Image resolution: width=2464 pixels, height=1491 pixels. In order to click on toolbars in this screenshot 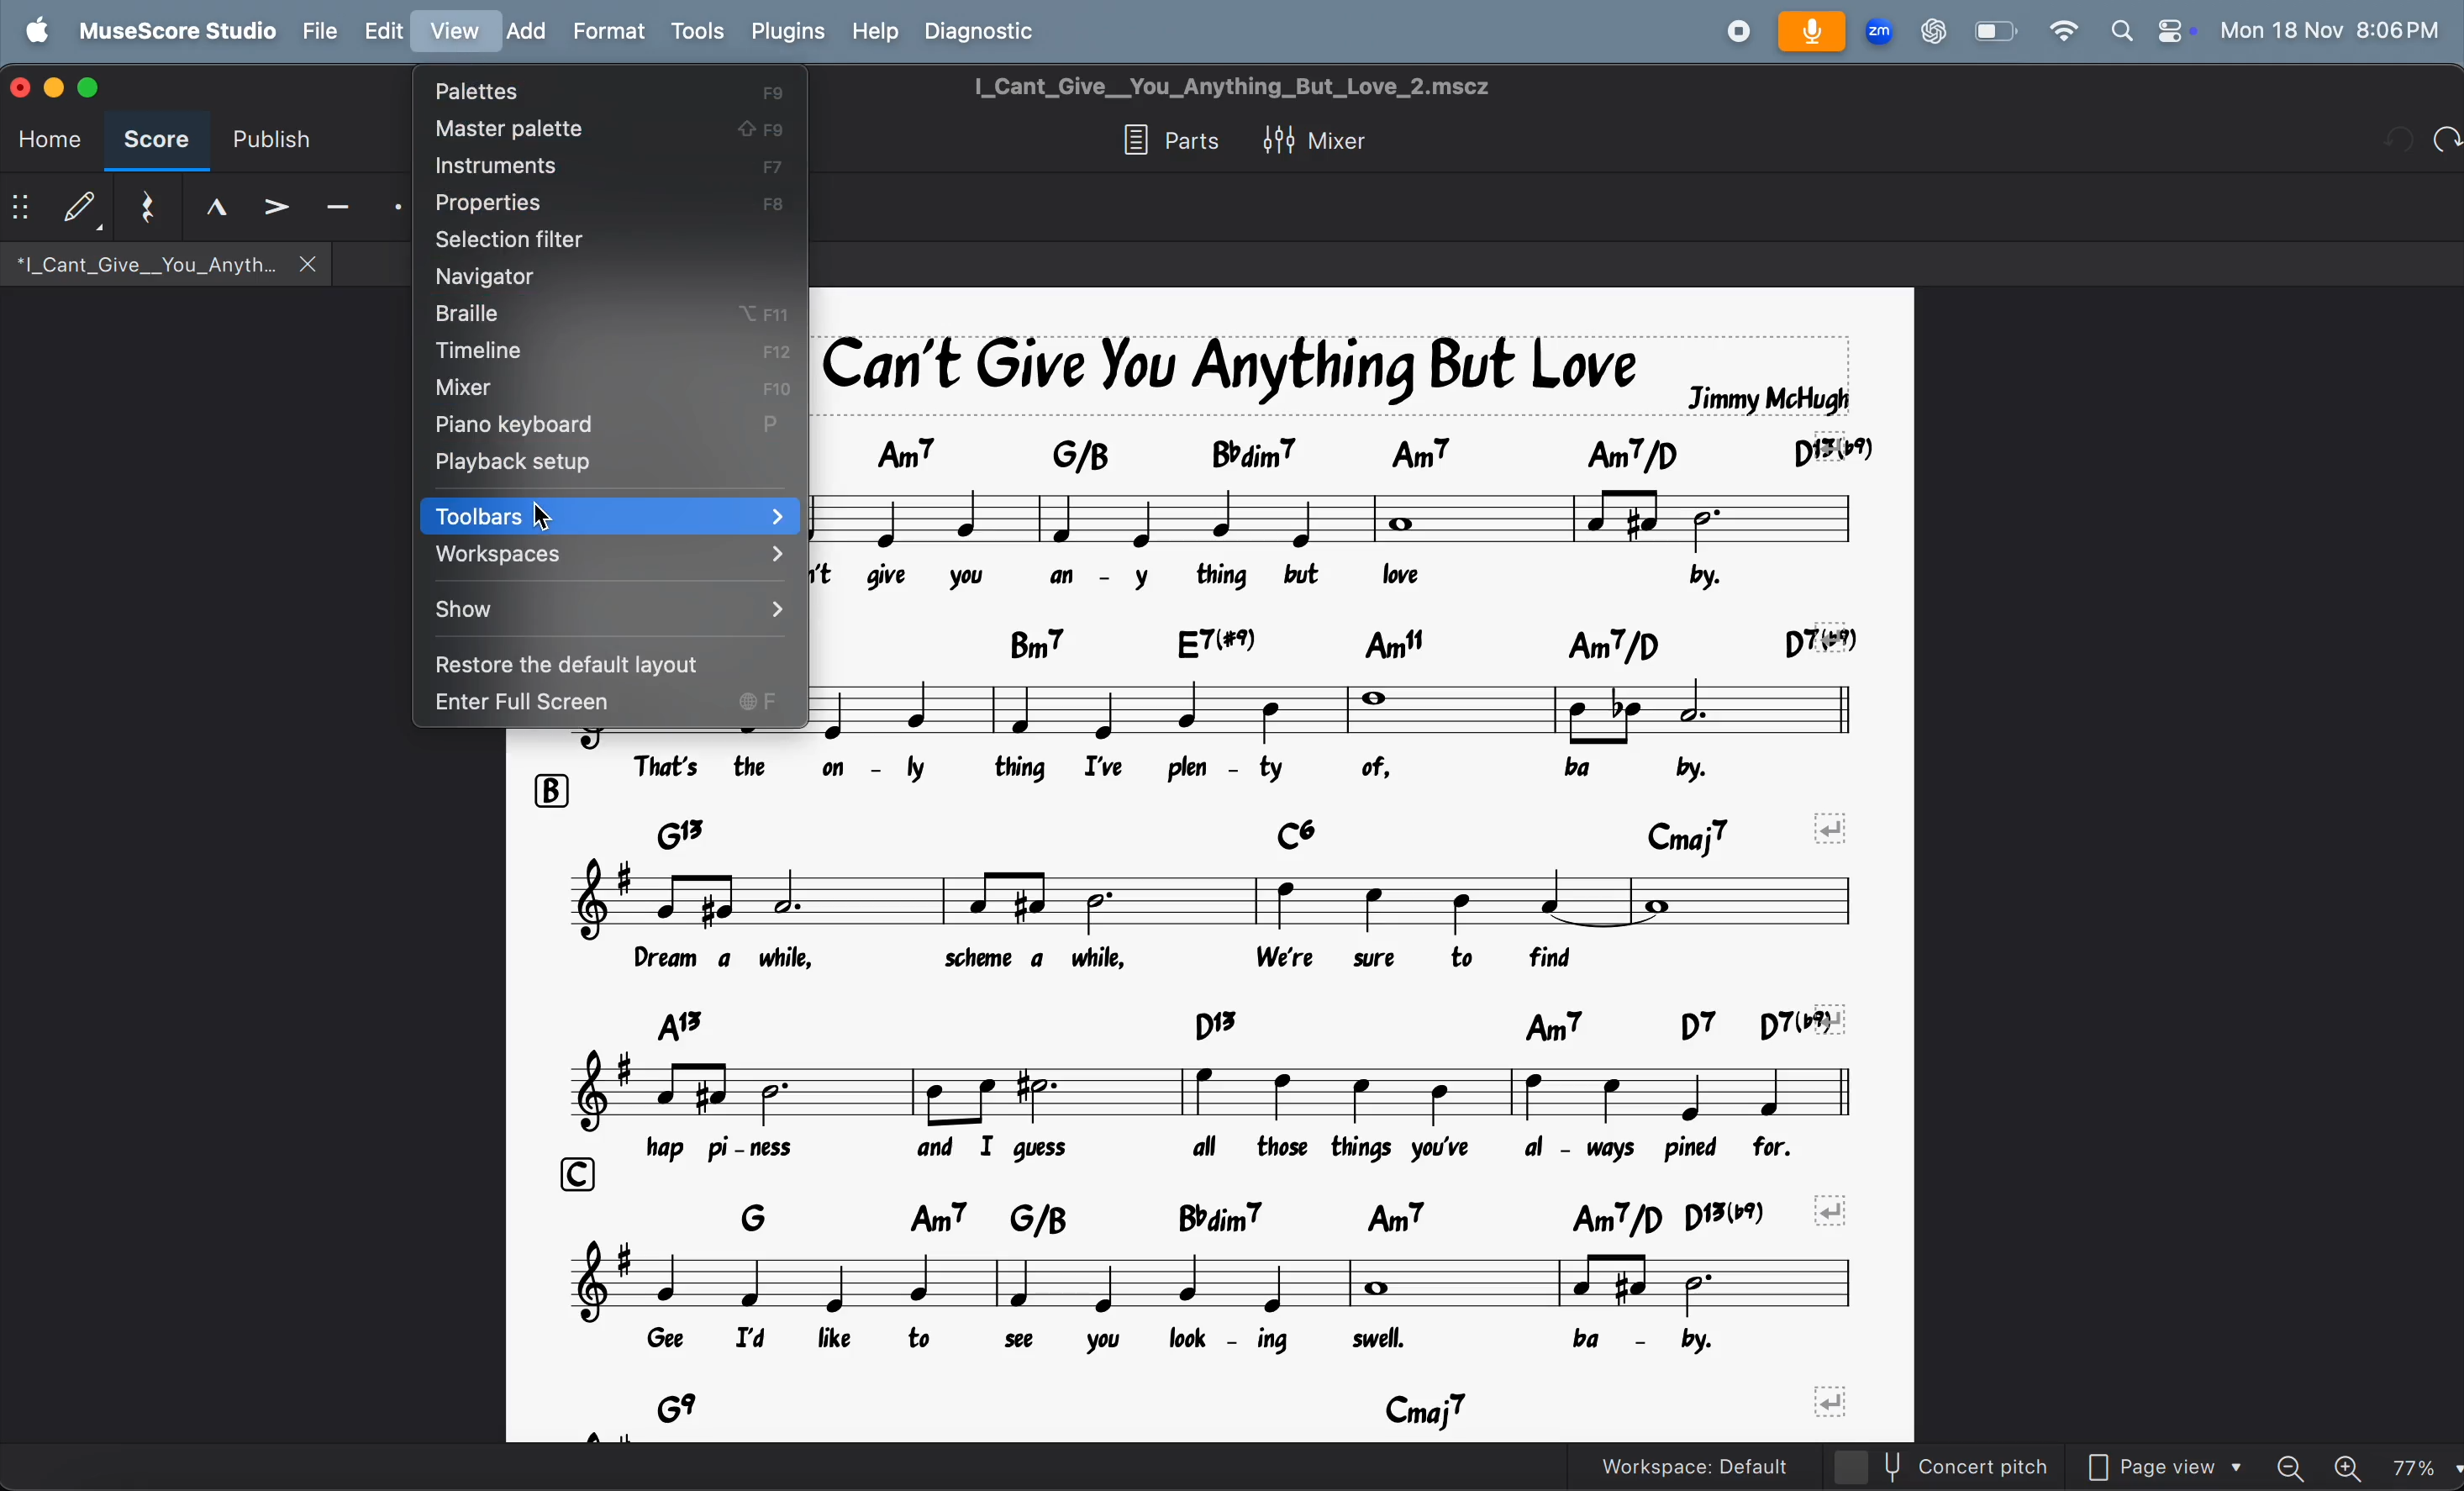, I will do `click(612, 513)`.